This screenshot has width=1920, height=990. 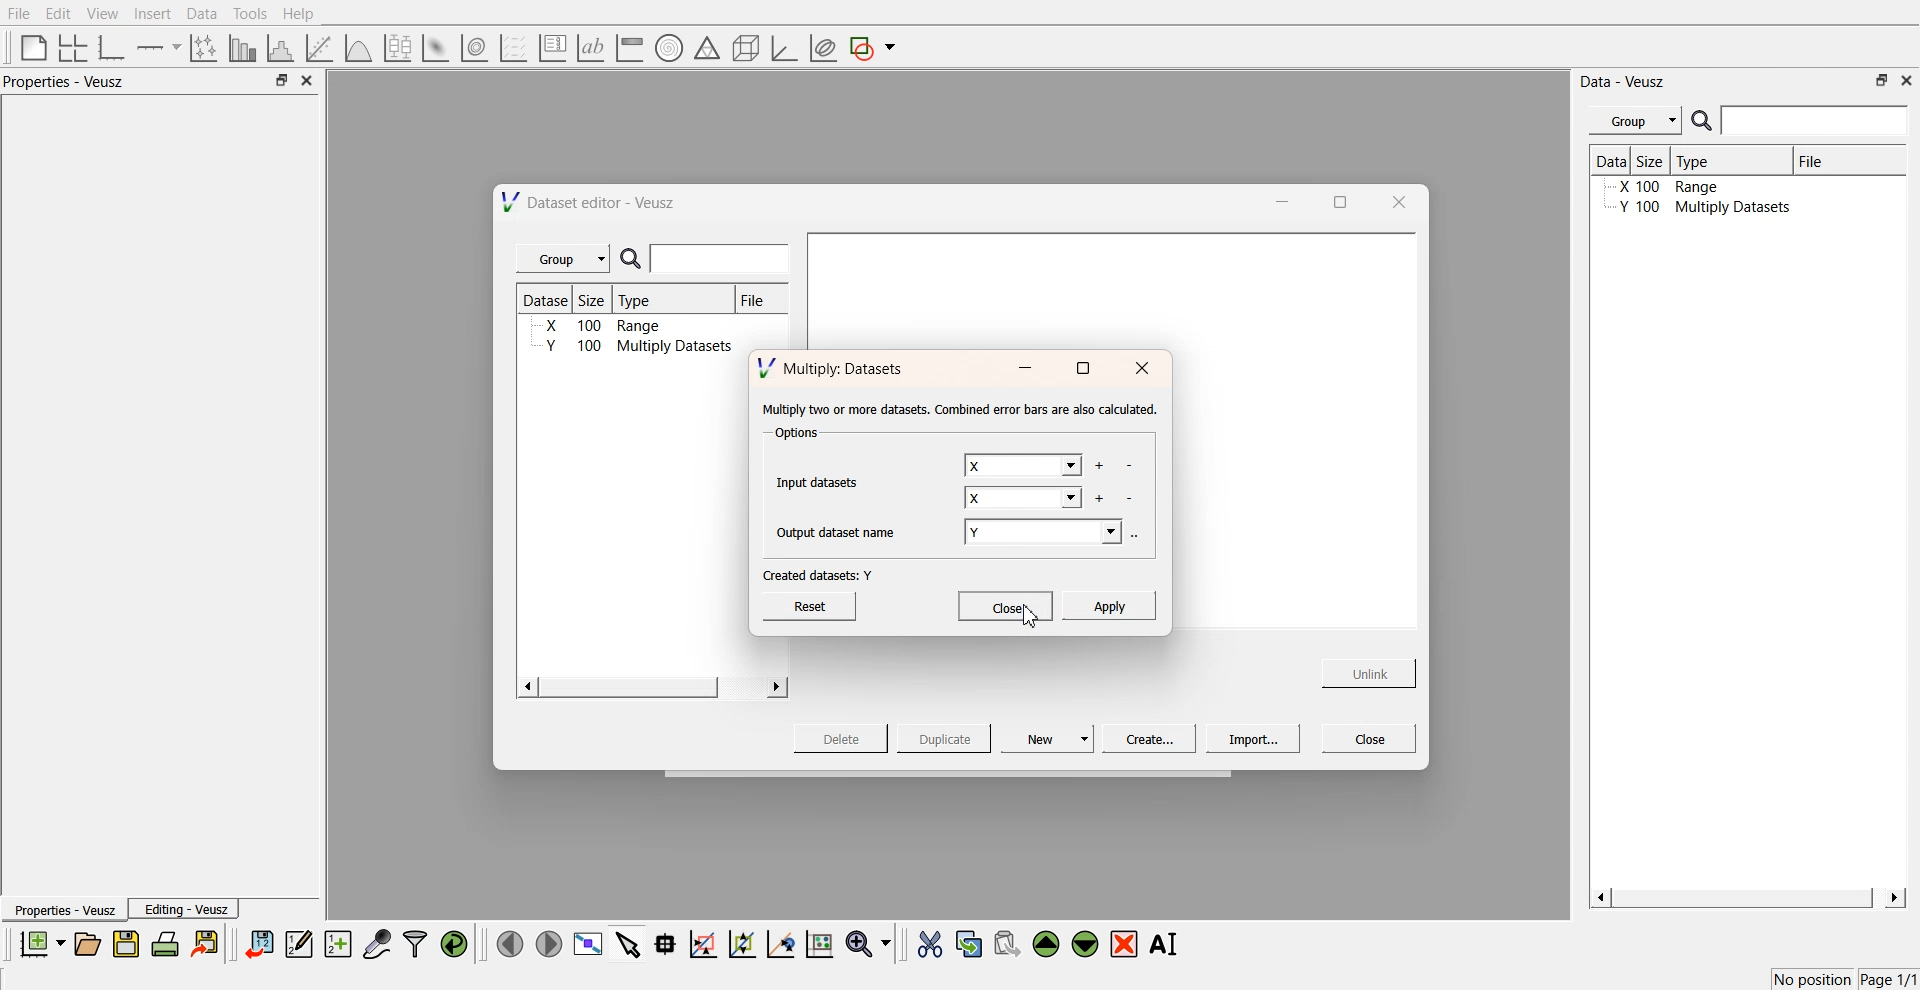 What do you see at coordinates (1131, 499) in the screenshot?
I see `delete datasets` at bounding box center [1131, 499].